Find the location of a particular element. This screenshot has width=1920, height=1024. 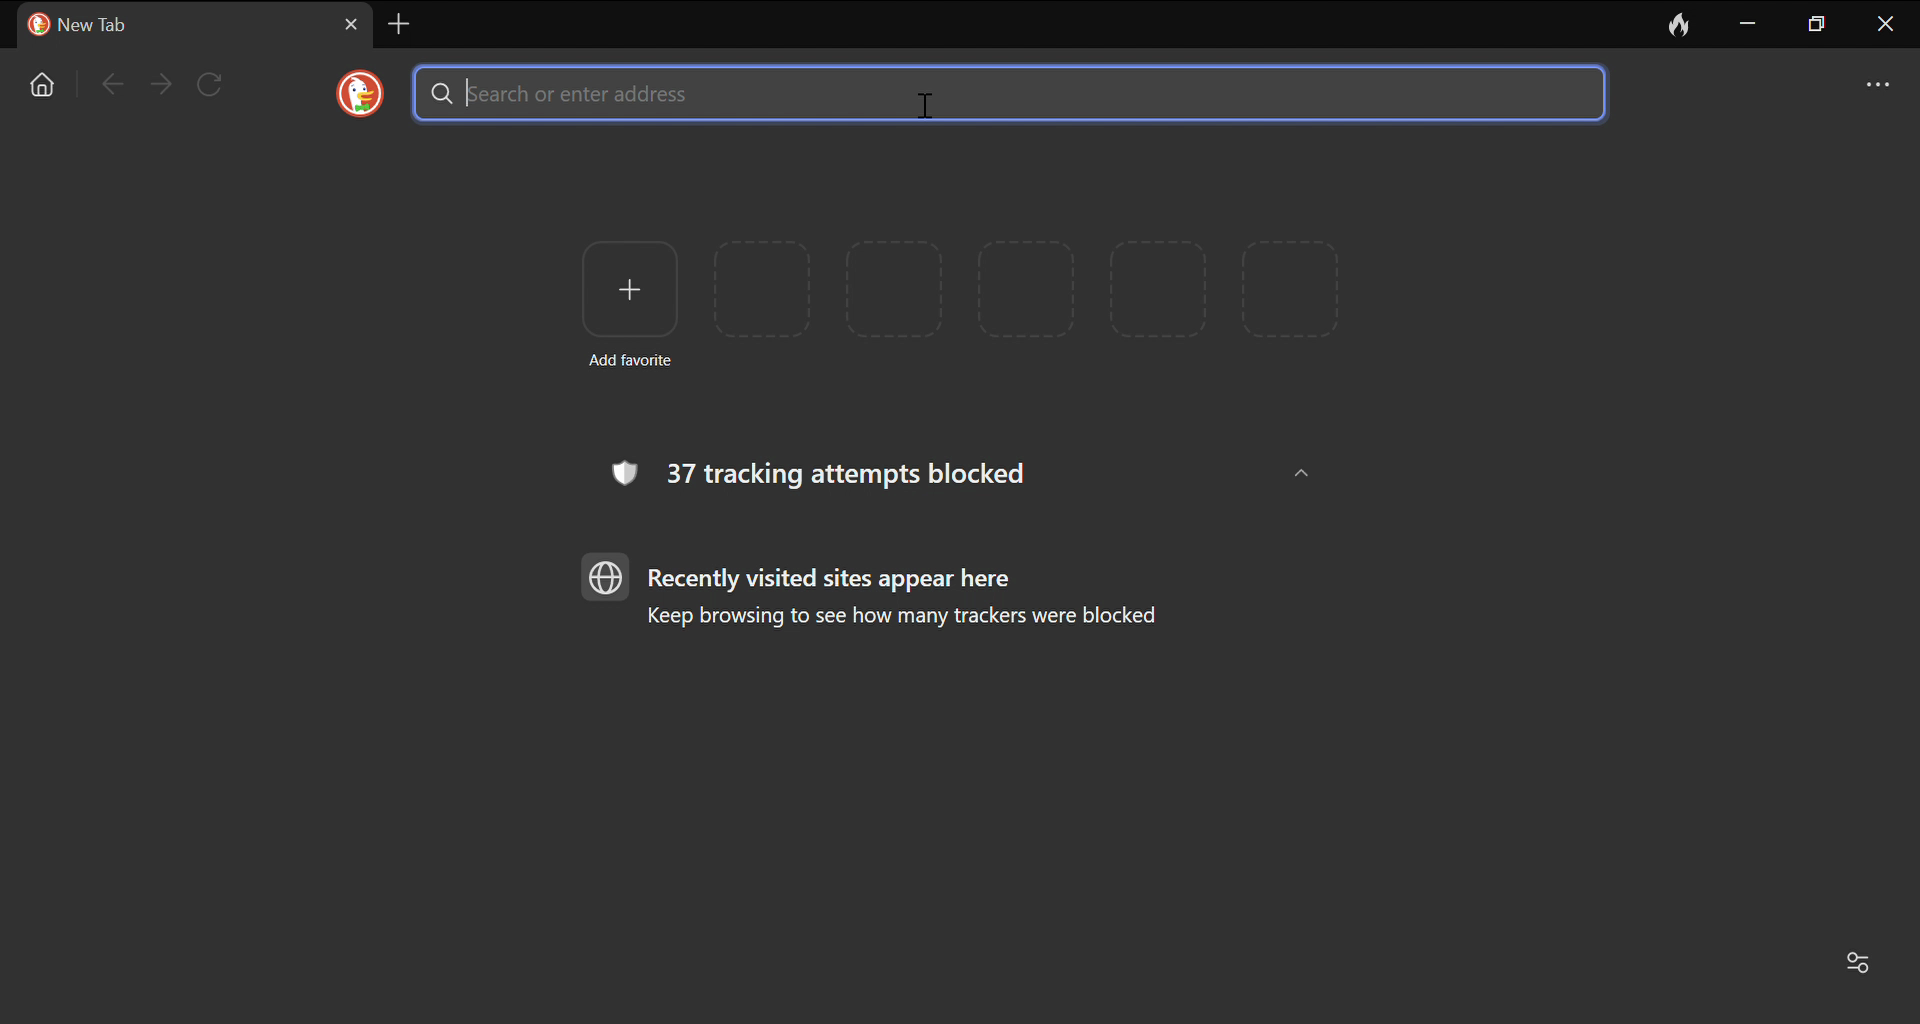

Current tab is located at coordinates (168, 25).